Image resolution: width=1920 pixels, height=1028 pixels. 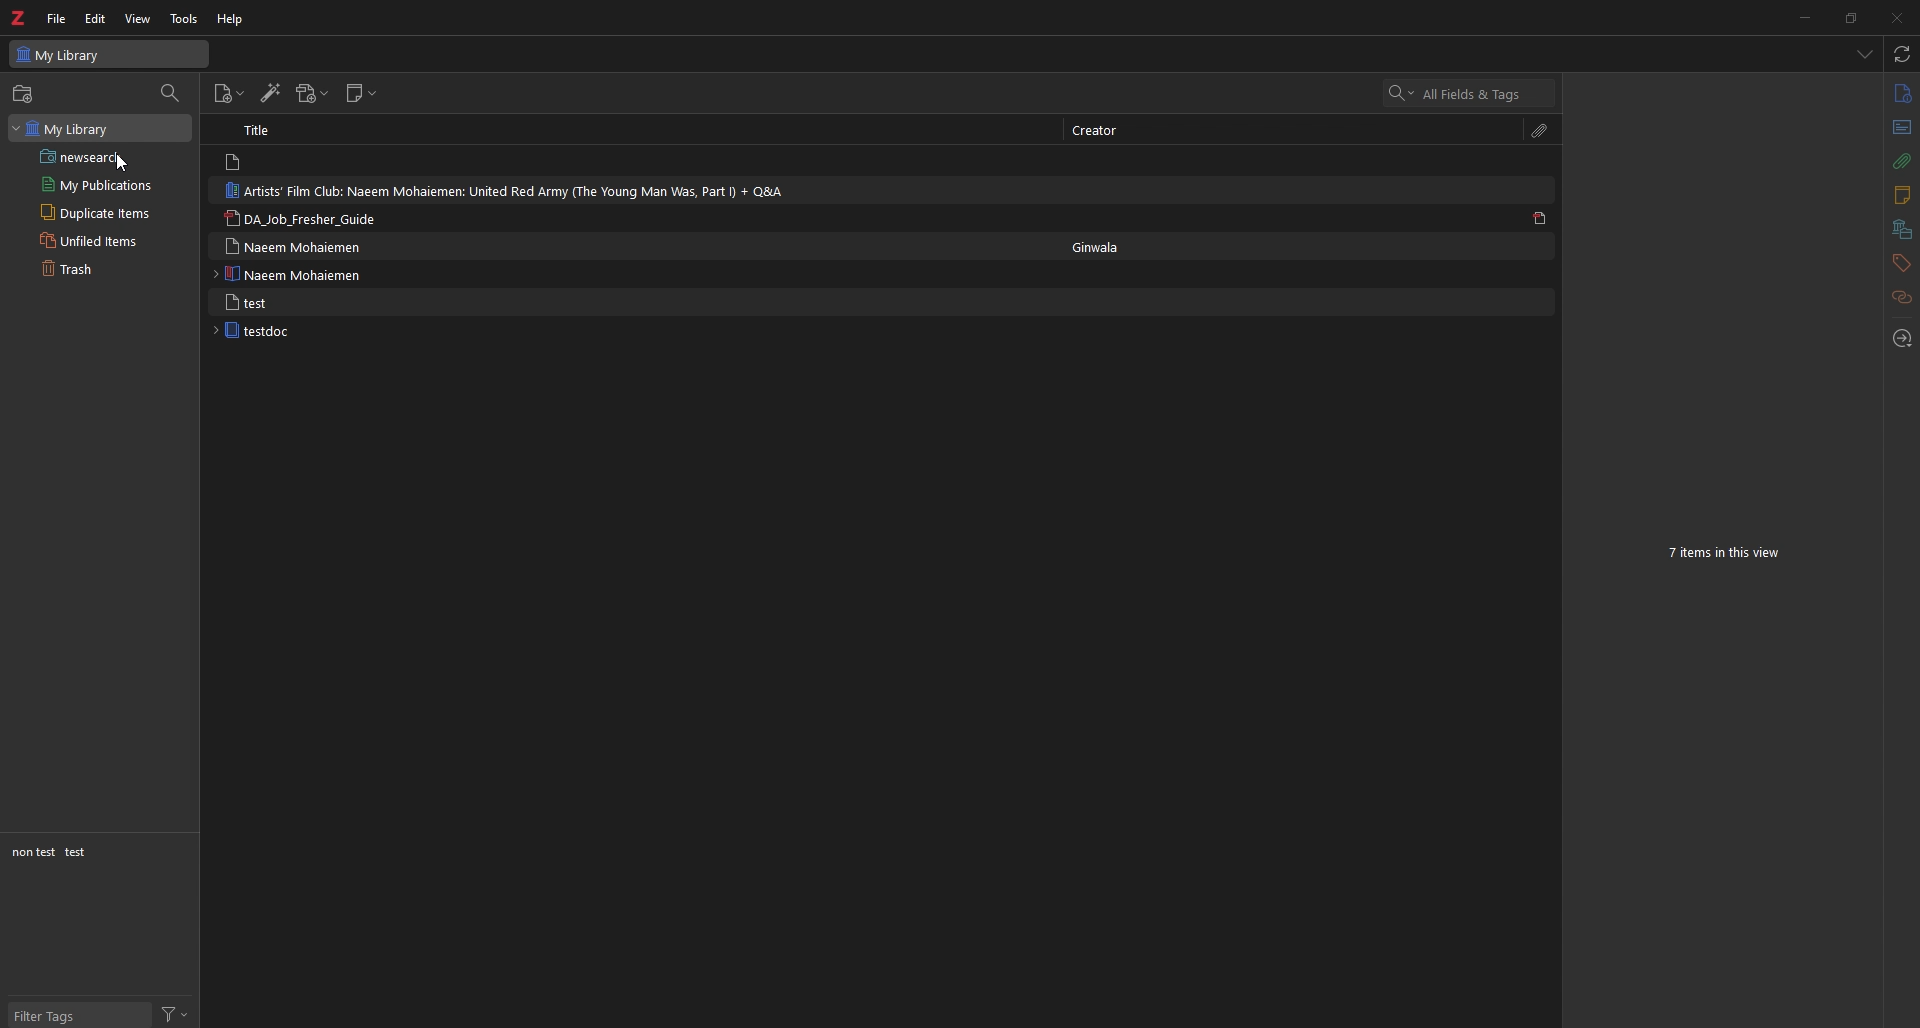 What do you see at coordinates (179, 16) in the screenshot?
I see `Tools` at bounding box center [179, 16].